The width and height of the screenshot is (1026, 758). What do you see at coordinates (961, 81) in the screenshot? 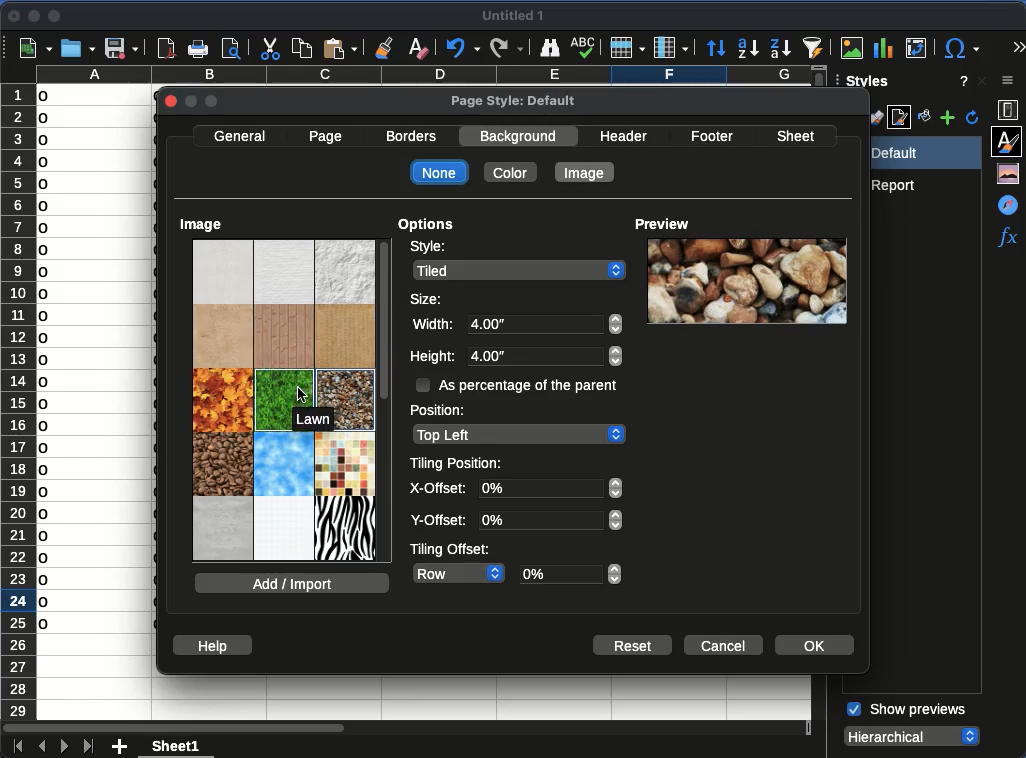
I see `help` at bounding box center [961, 81].